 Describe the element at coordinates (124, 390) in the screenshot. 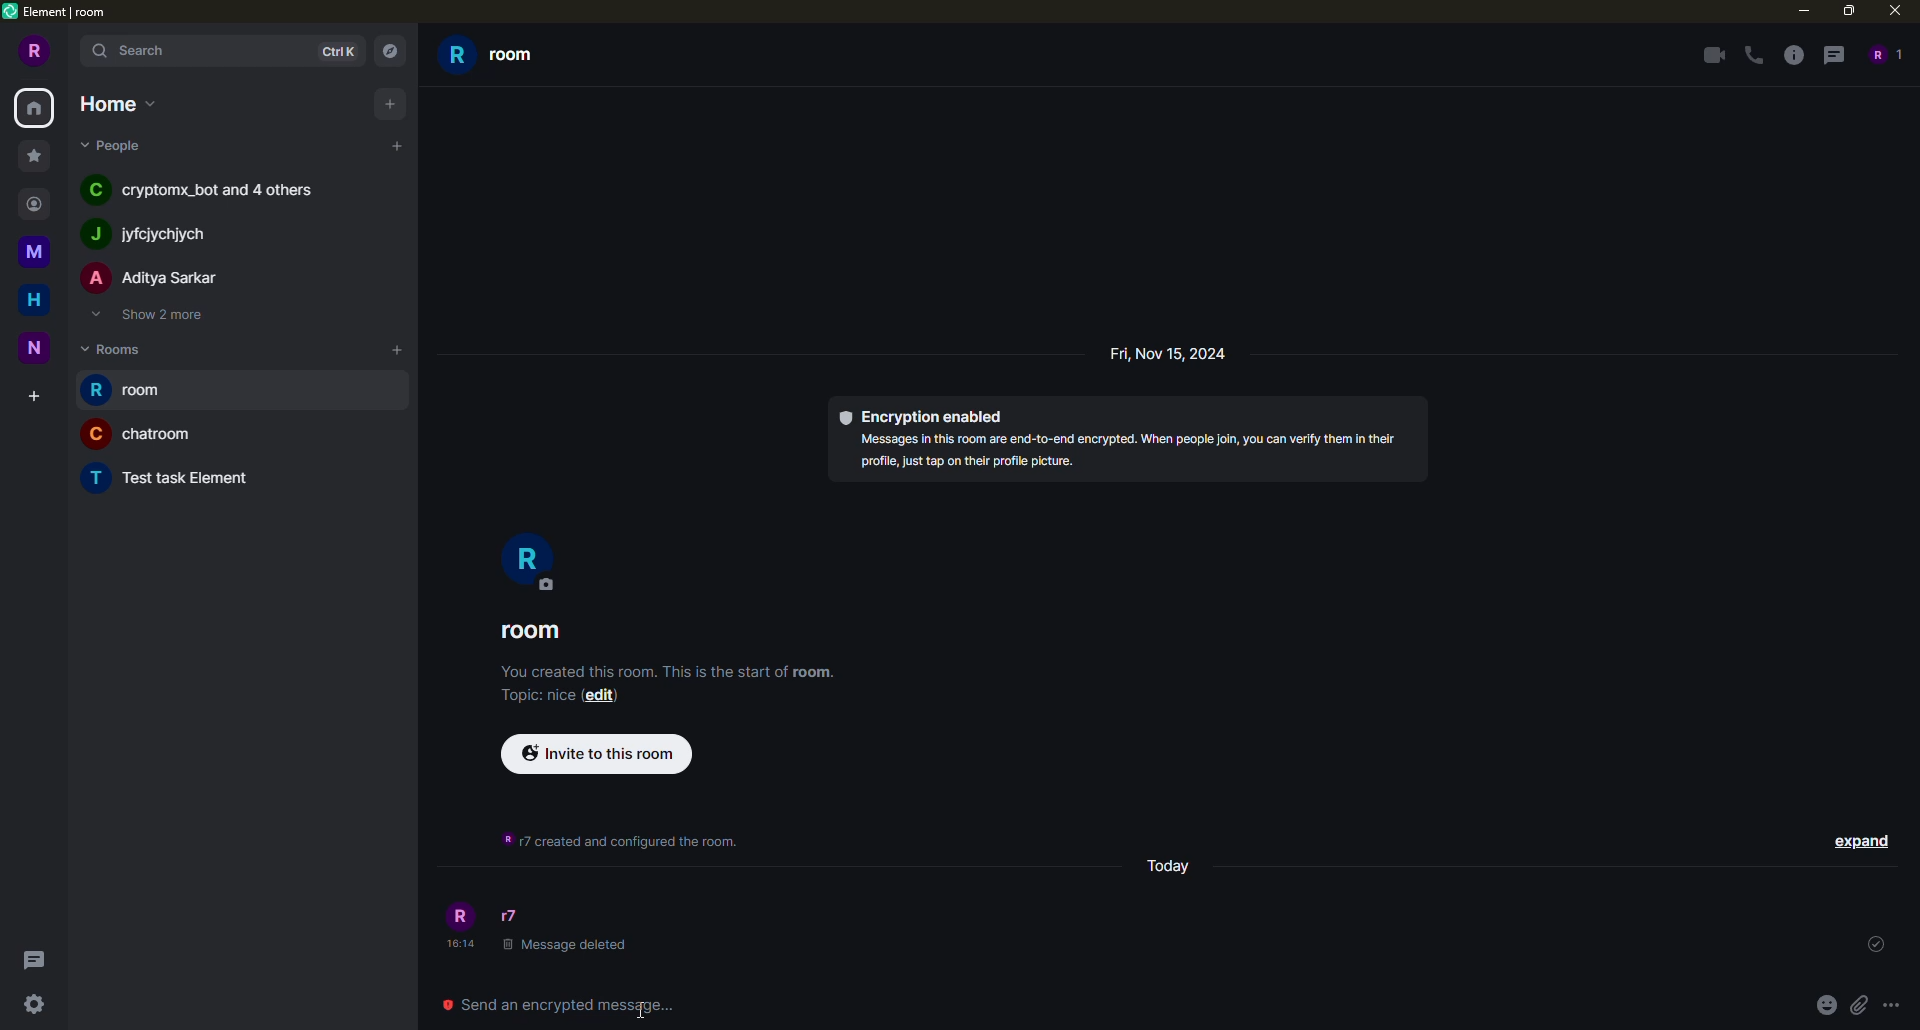

I see `room` at that location.